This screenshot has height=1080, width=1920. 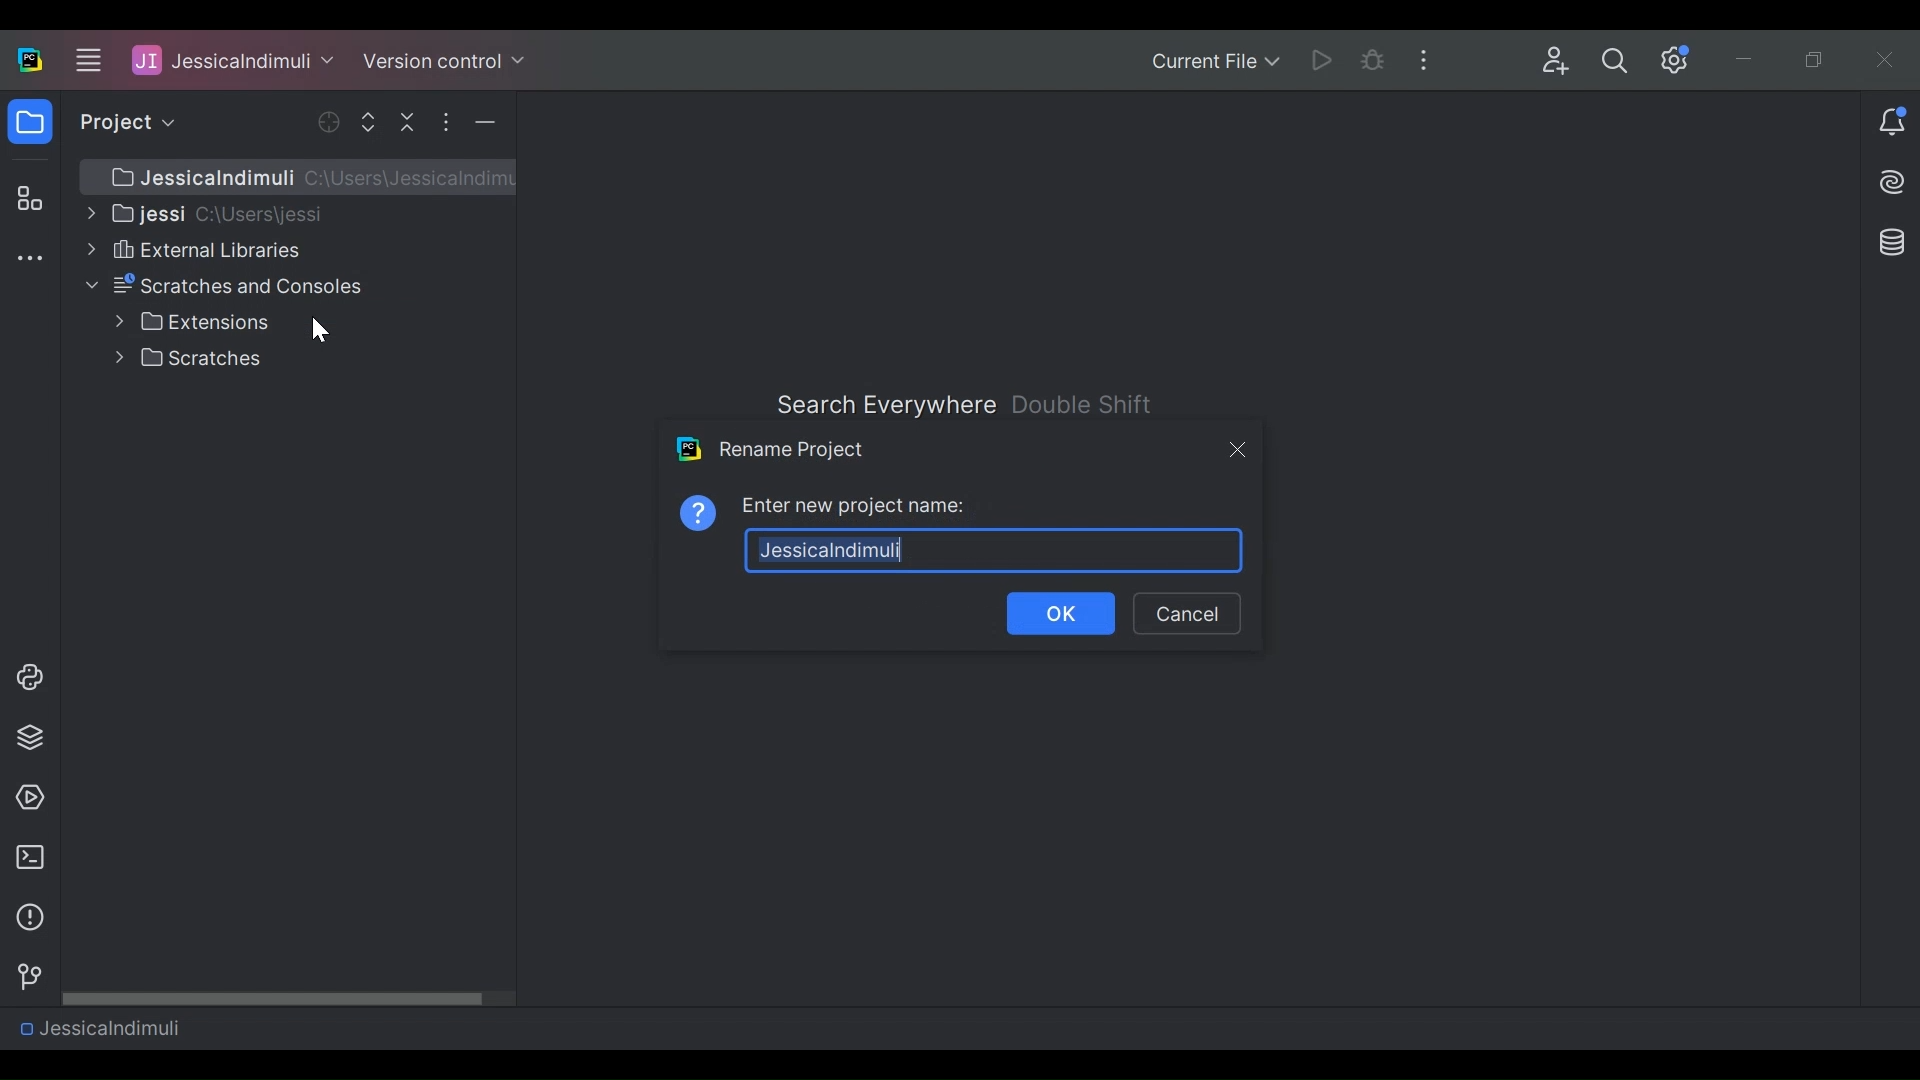 I want to click on Project Name, so click(x=99, y=1027).